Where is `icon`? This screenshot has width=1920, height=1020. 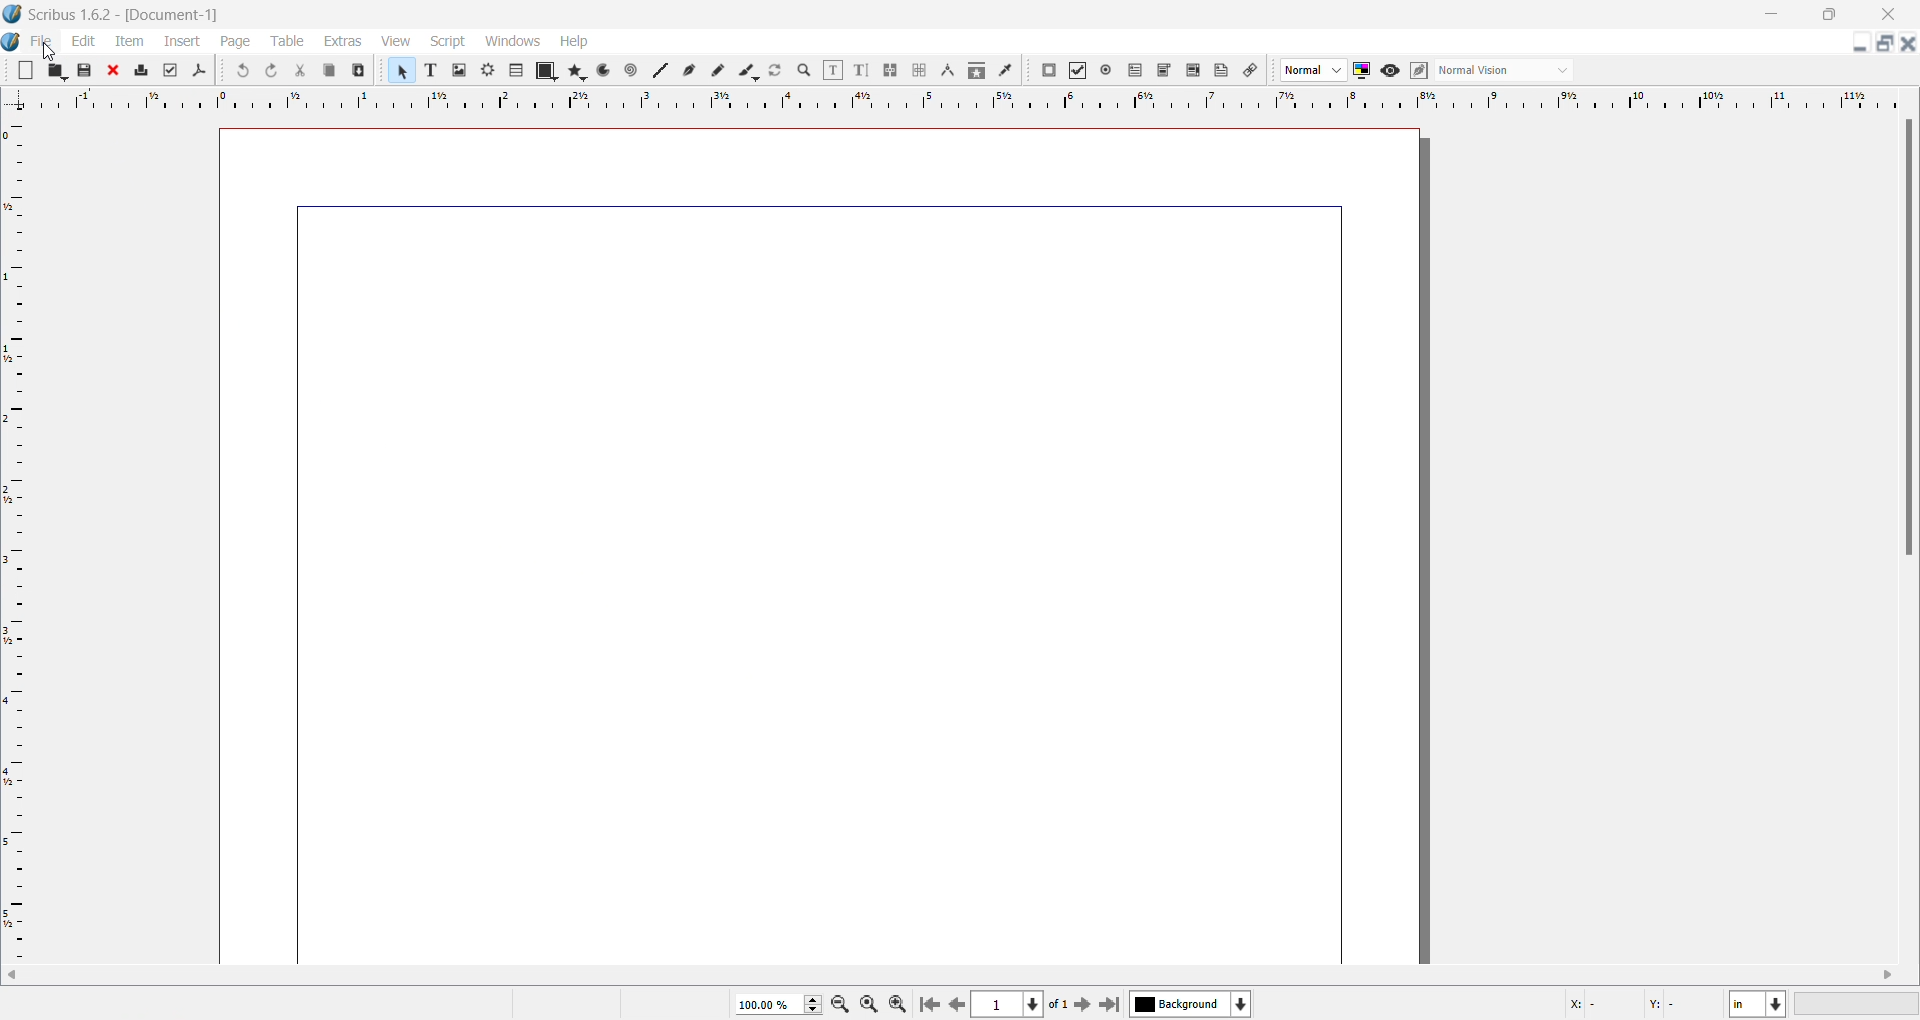
icon is located at coordinates (240, 68).